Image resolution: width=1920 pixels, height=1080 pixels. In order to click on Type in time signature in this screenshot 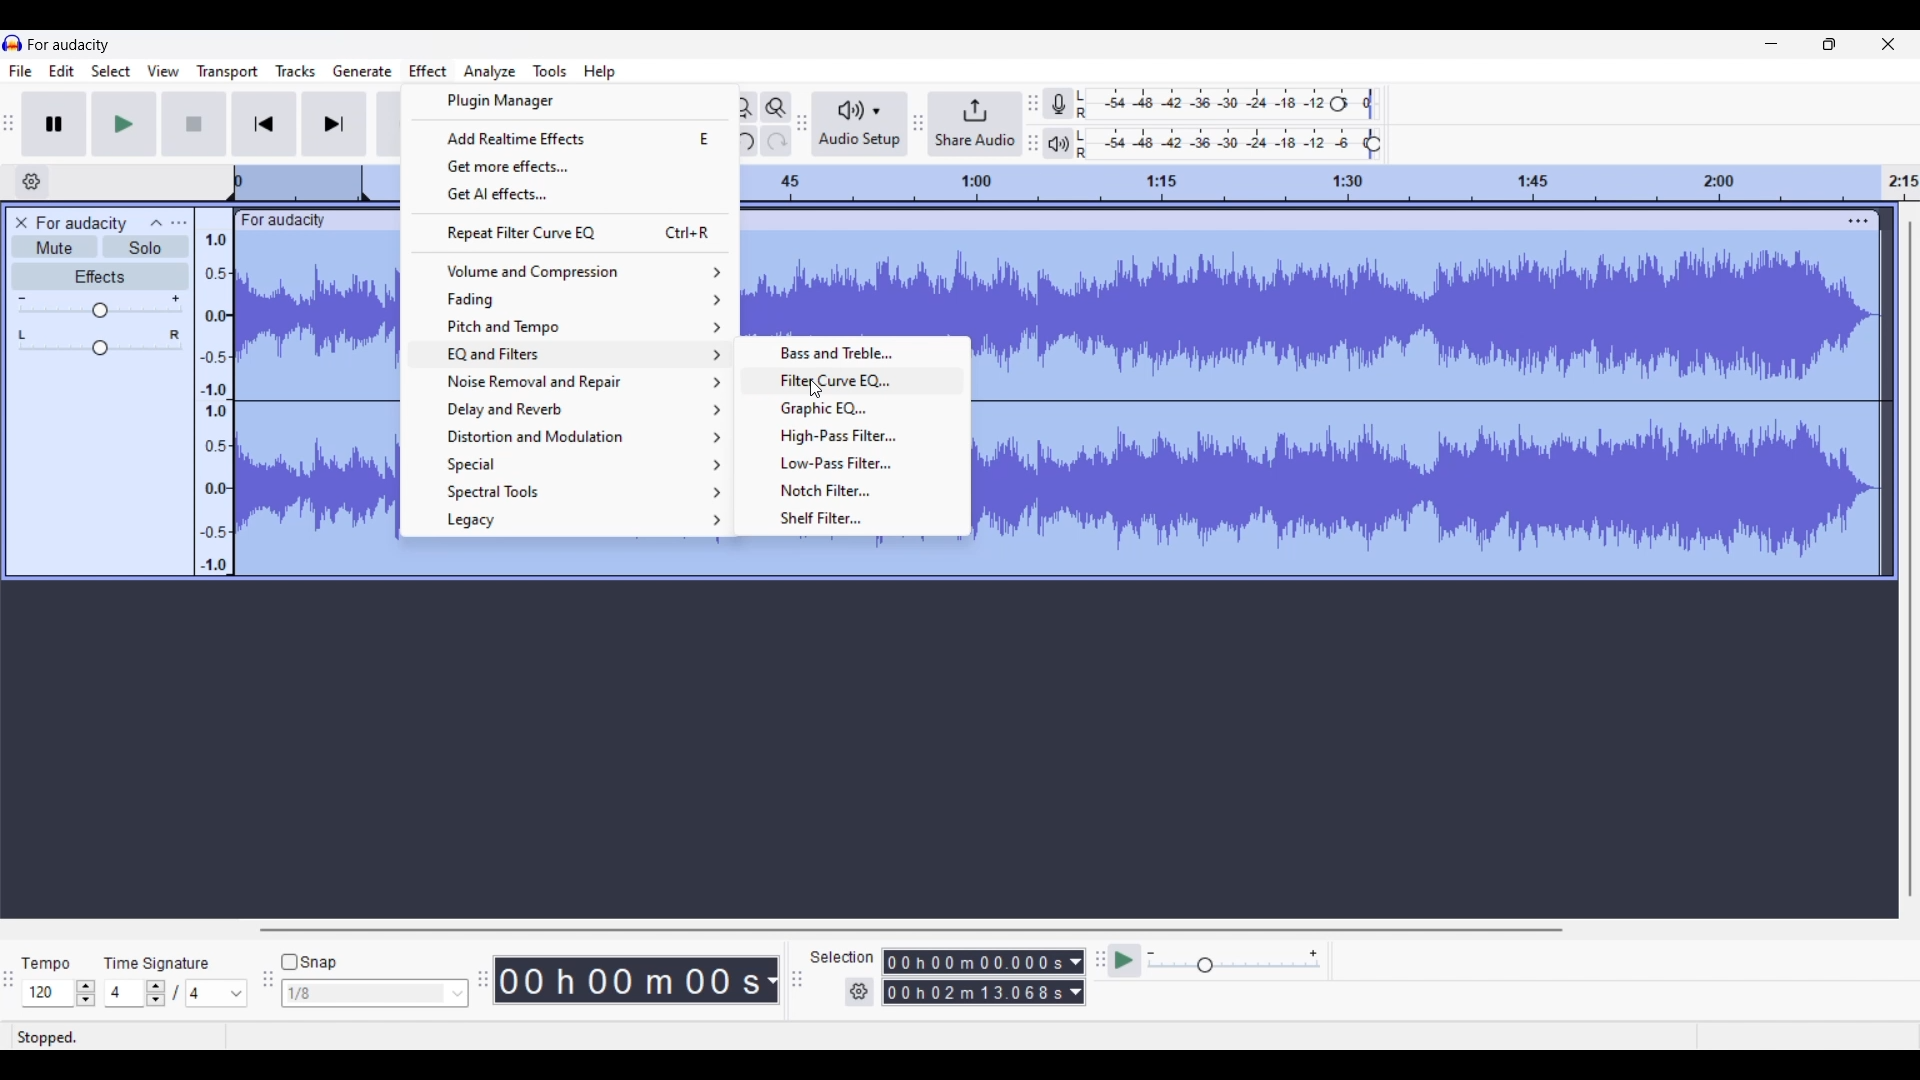, I will do `click(126, 994)`.